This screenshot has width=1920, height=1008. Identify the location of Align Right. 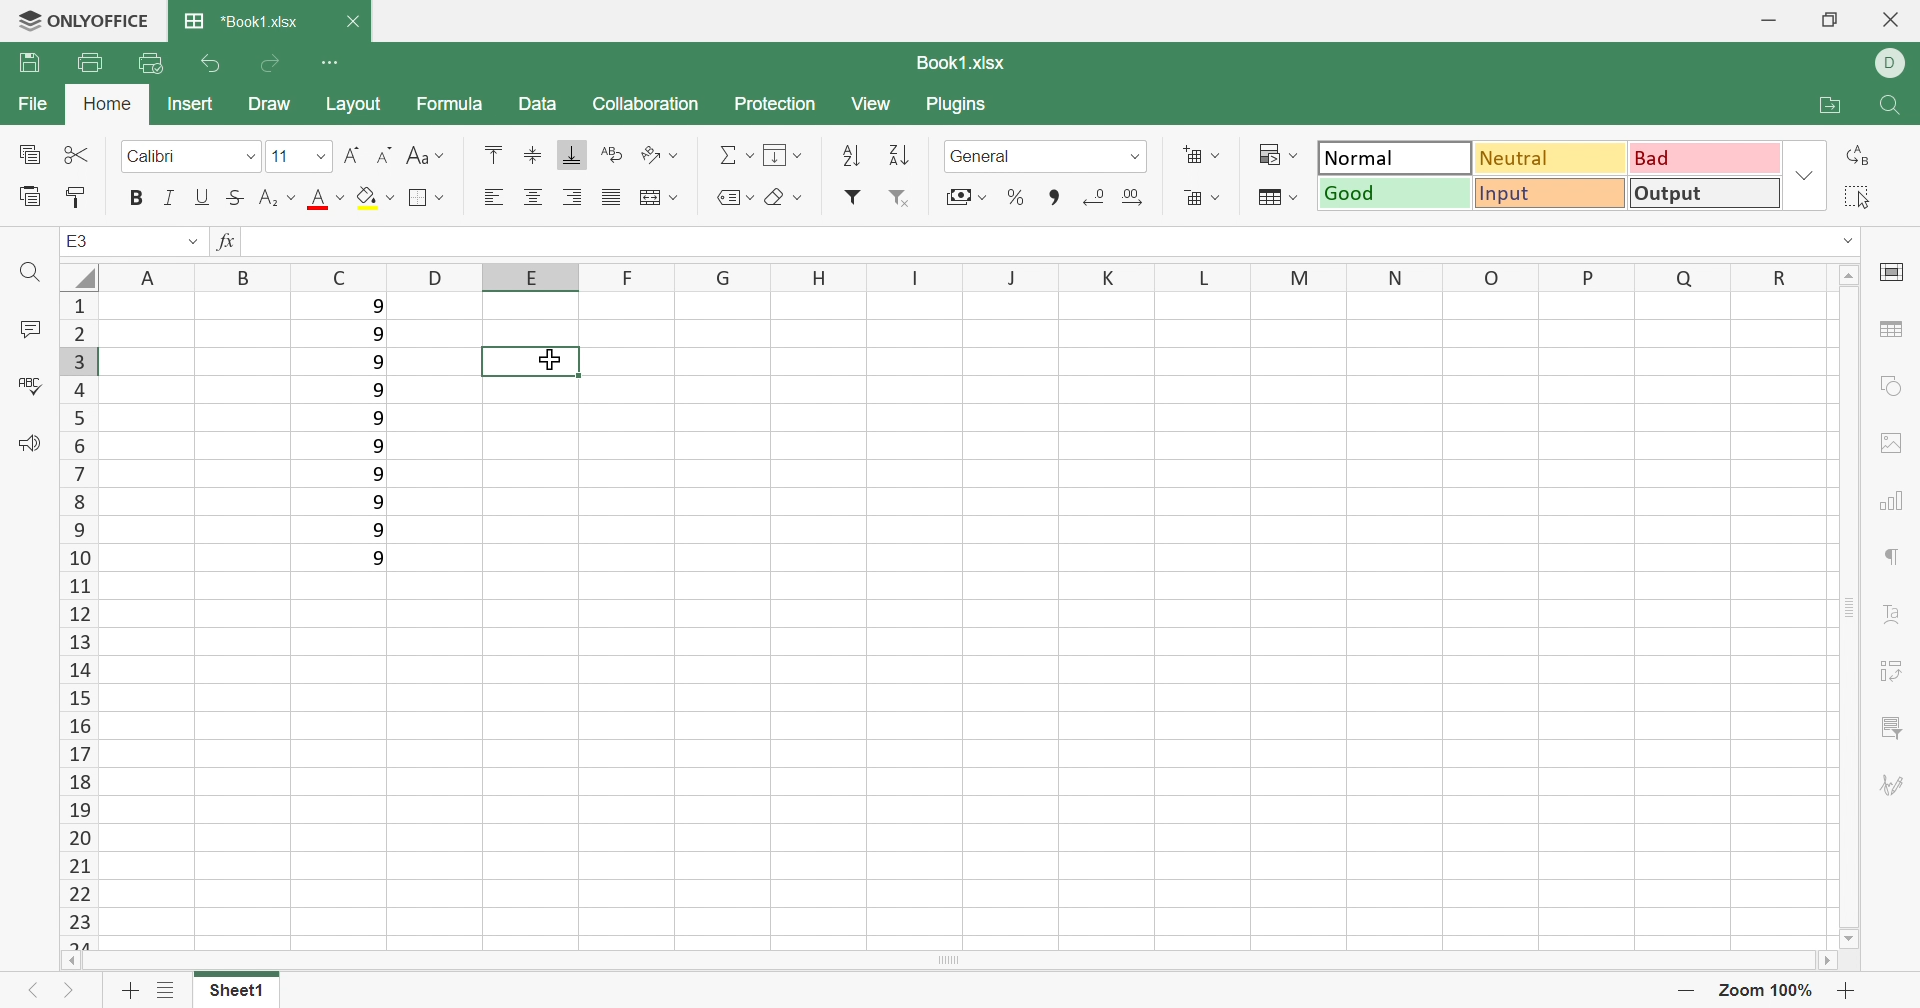
(575, 197).